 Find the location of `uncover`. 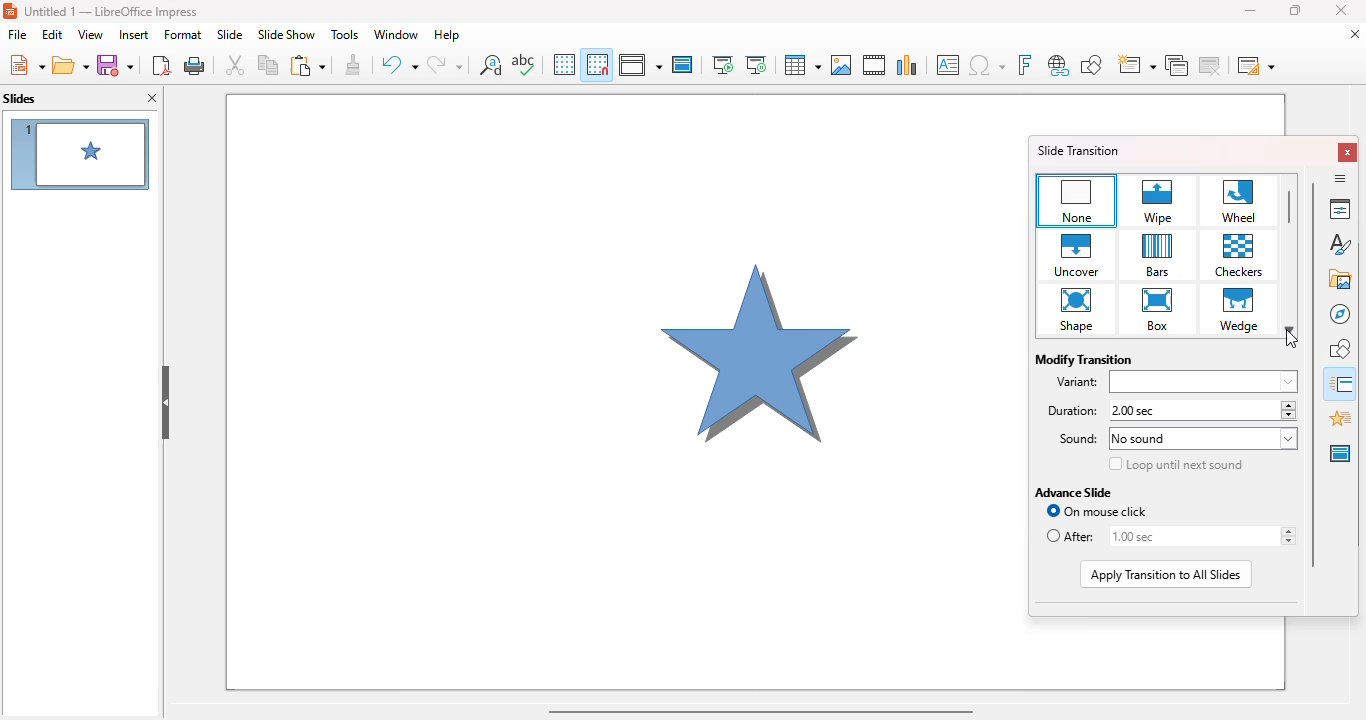

uncover is located at coordinates (1077, 255).